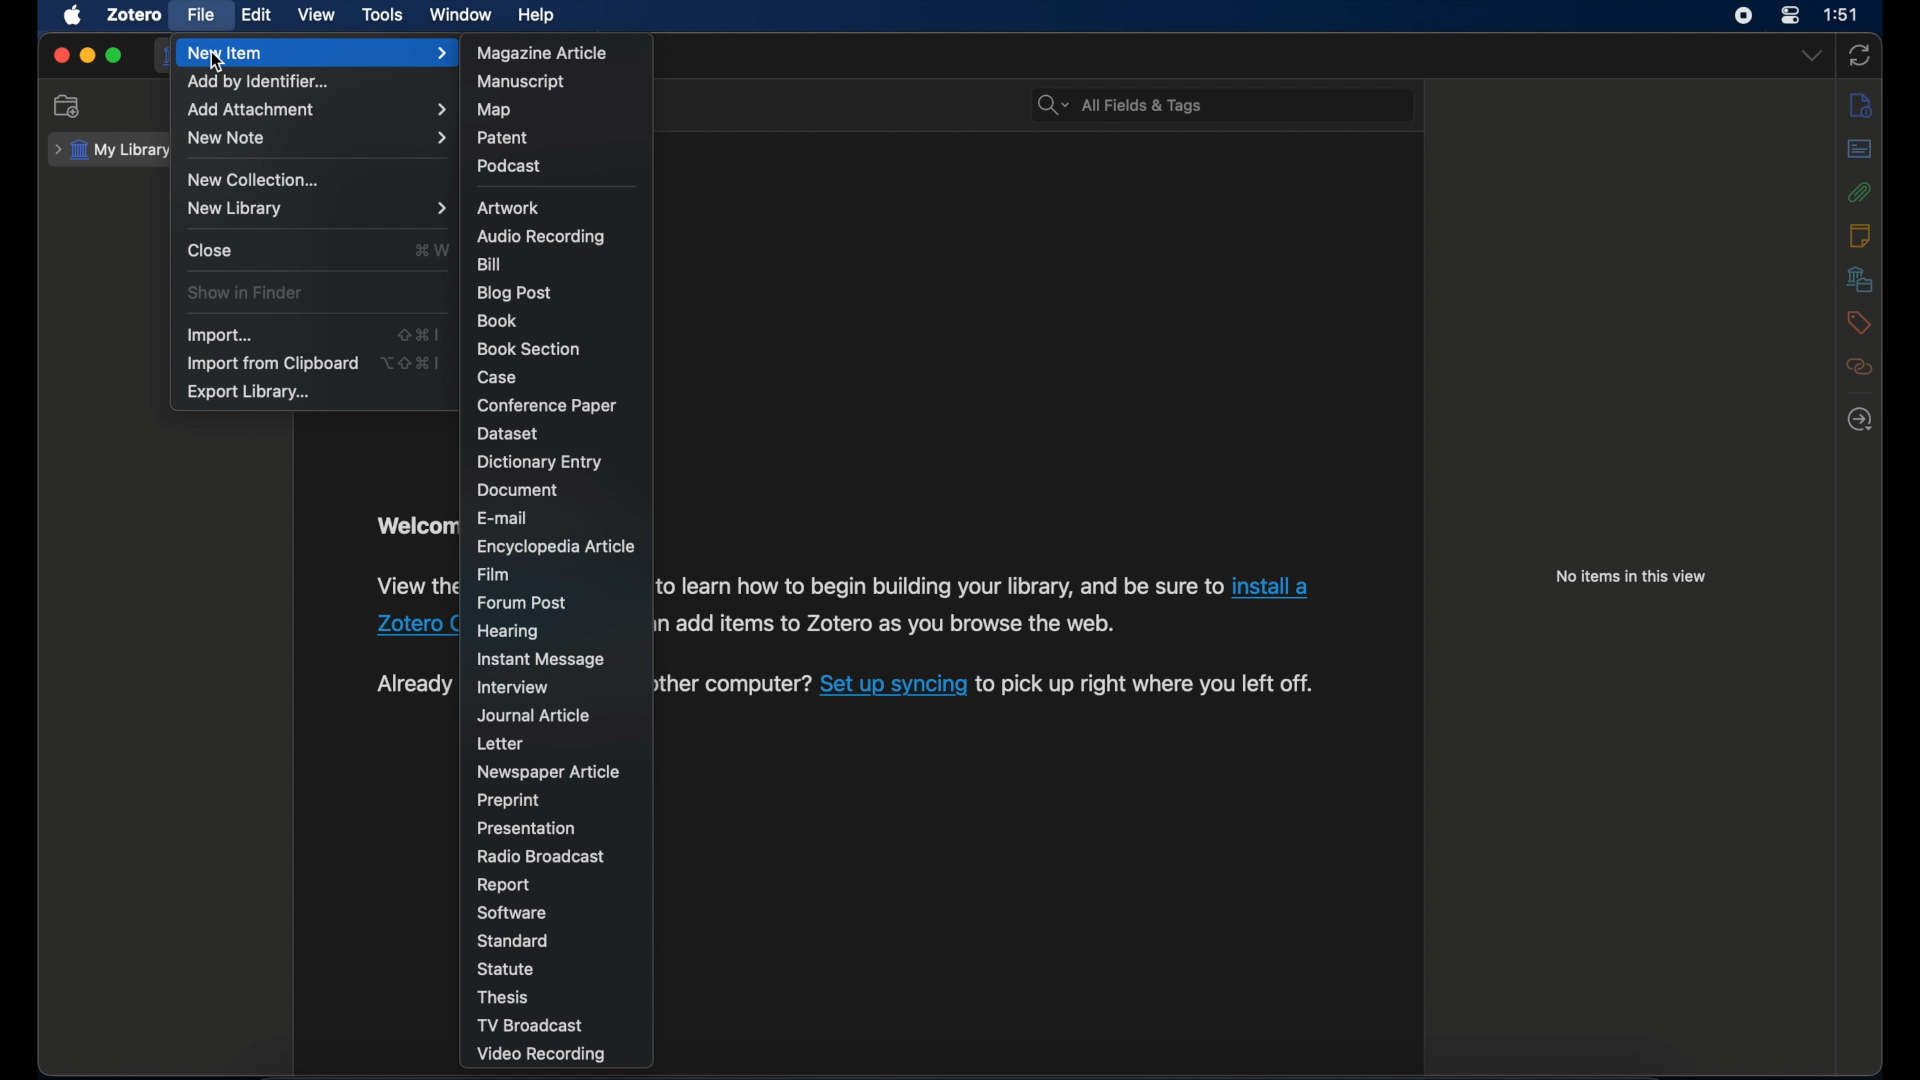  I want to click on sync, so click(1858, 55).